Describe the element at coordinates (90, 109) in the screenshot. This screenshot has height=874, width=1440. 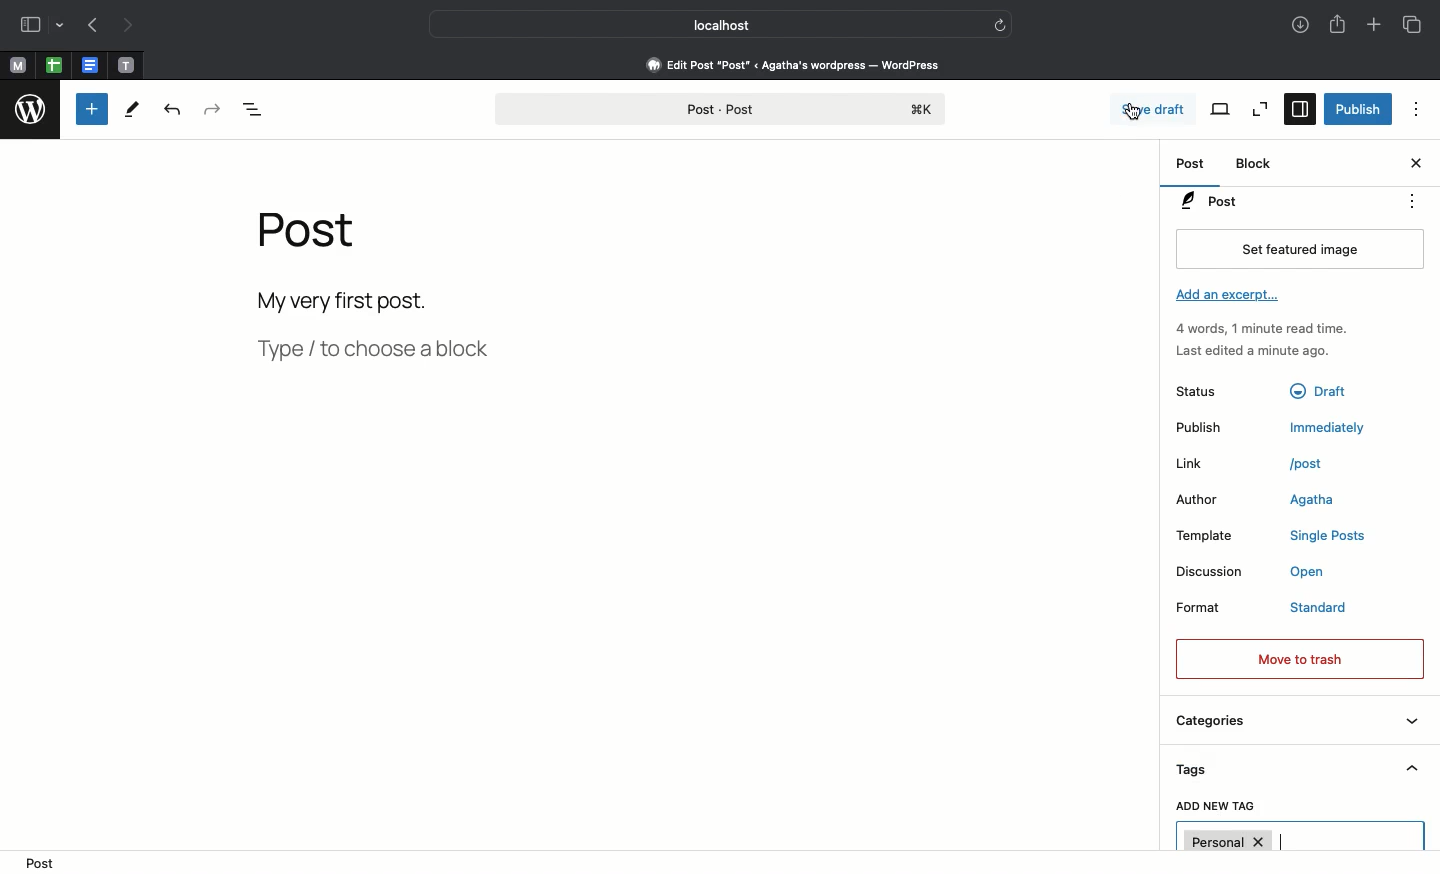
I see `Toggle block inserter` at that location.